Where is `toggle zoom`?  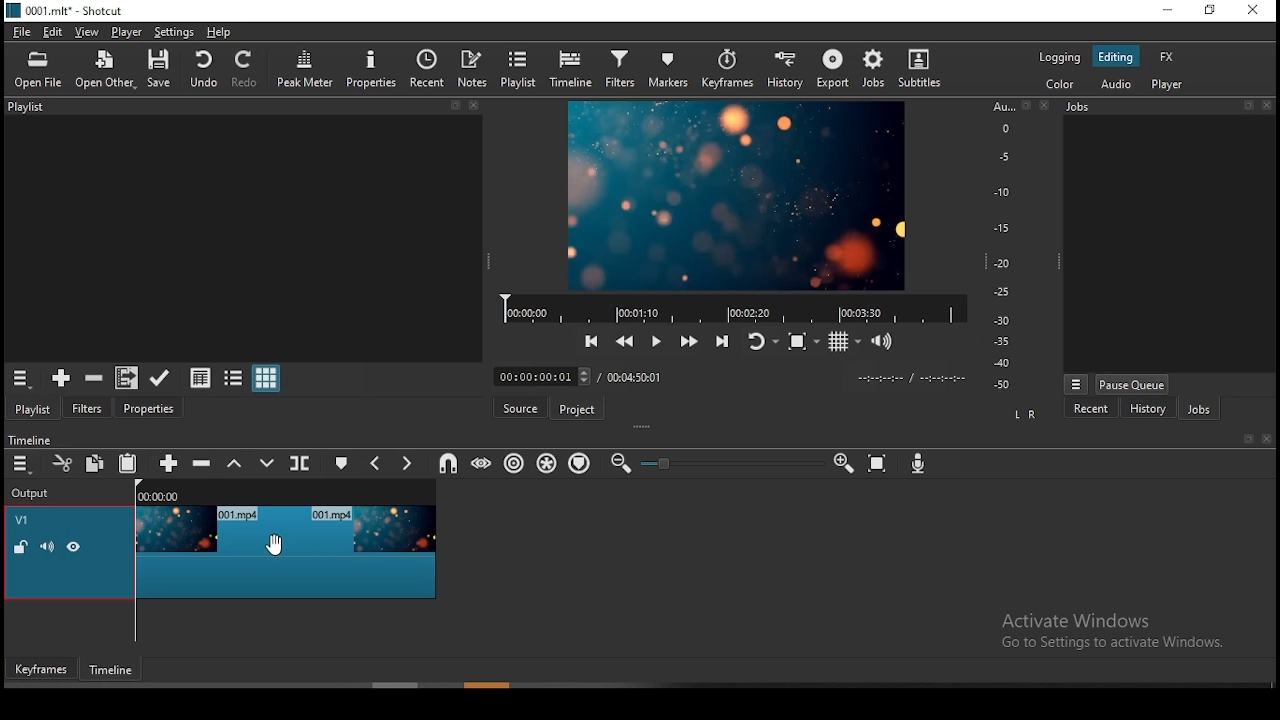
toggle zoom is located at coordinates (799, 342).